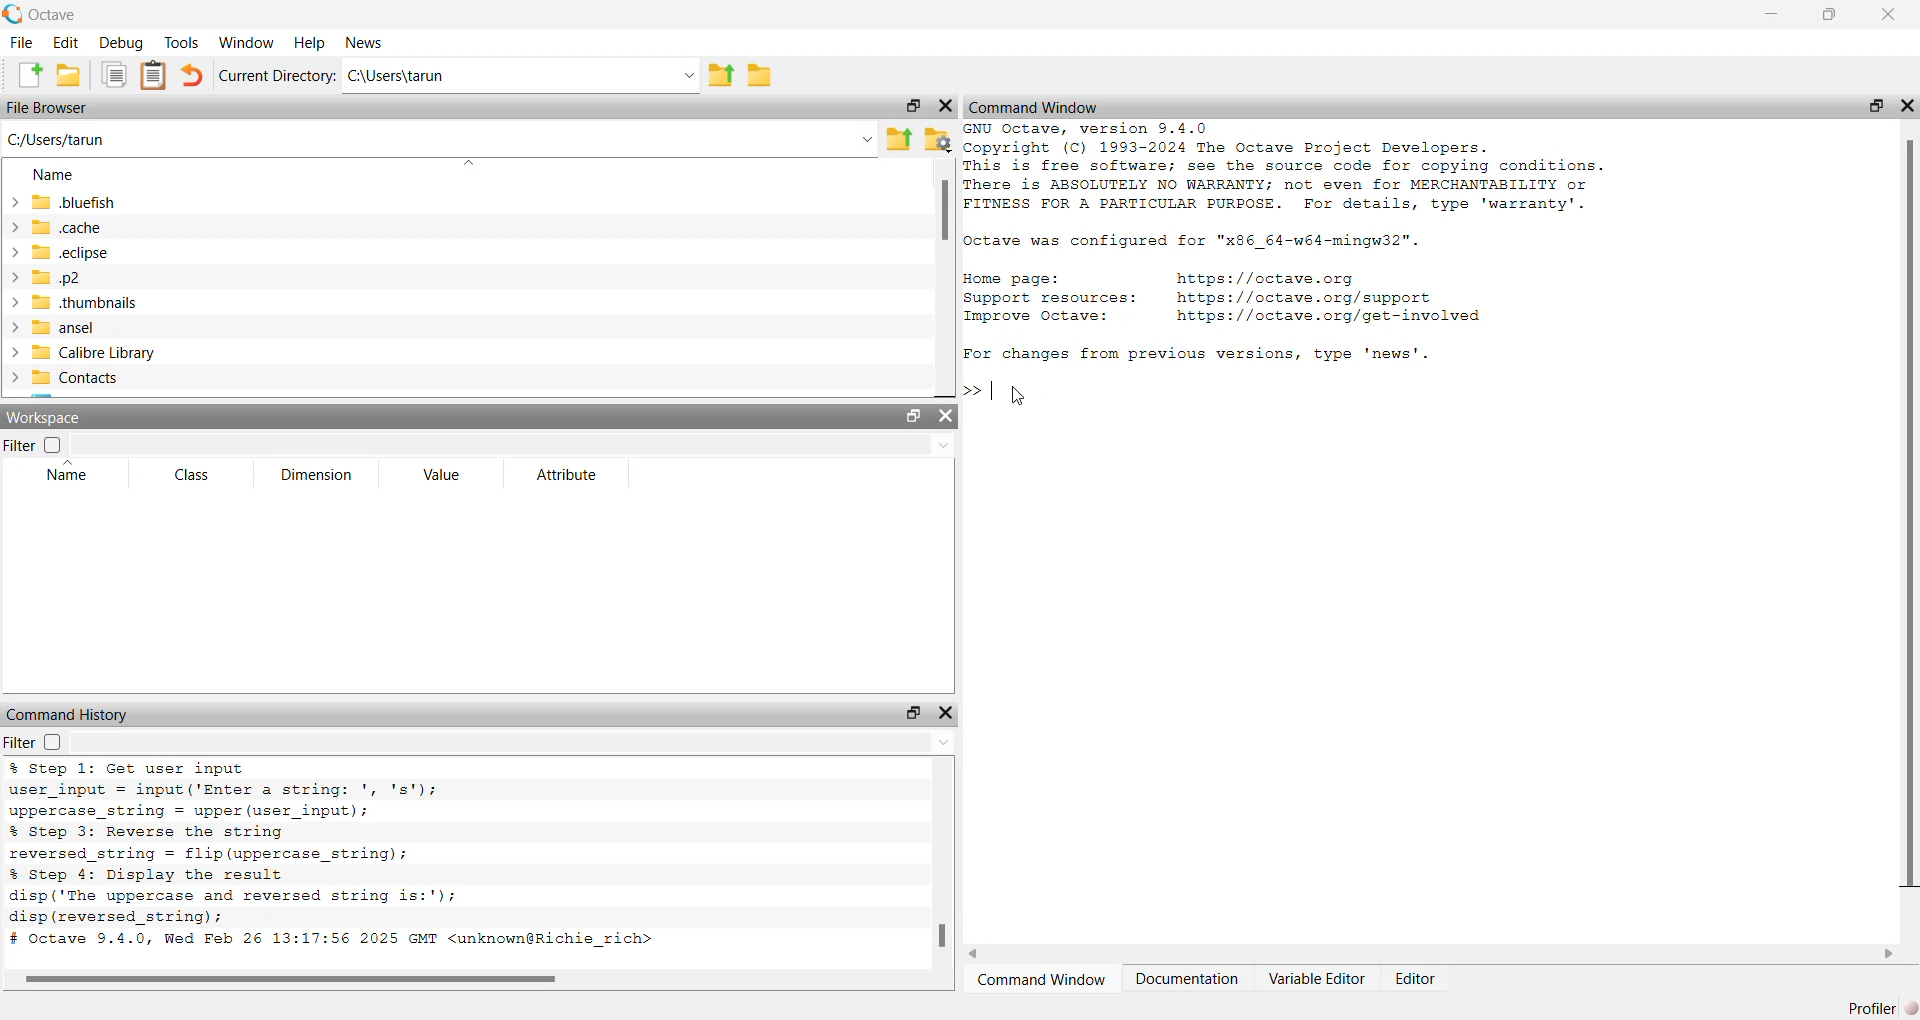 This screenshot has width=1920, height=1020. What do you see at coordinates (68, 12) in the screenshot?
I see `octave` at bounding box center [68, 12].